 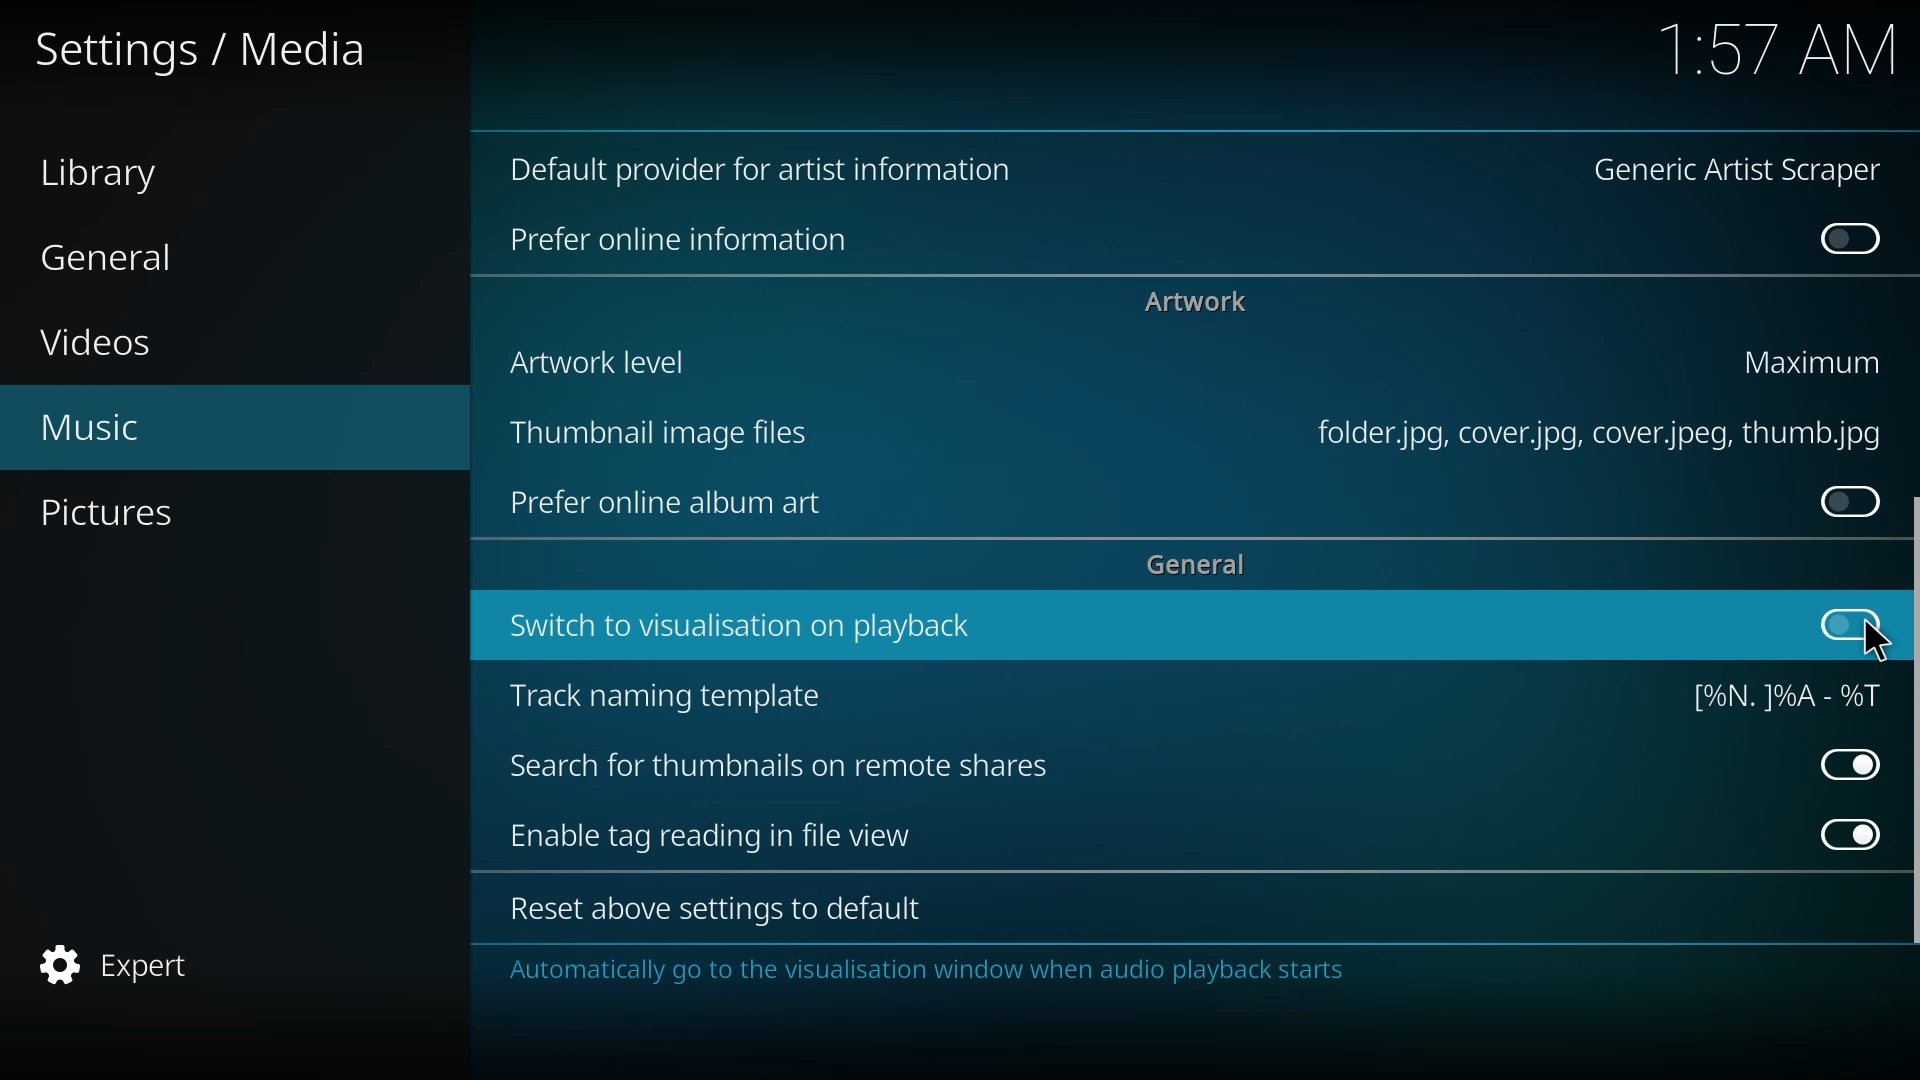 What do you see at coordinates (1590, 434) in the screenshot?
I see `file type` at bounding box center [1590, 434].